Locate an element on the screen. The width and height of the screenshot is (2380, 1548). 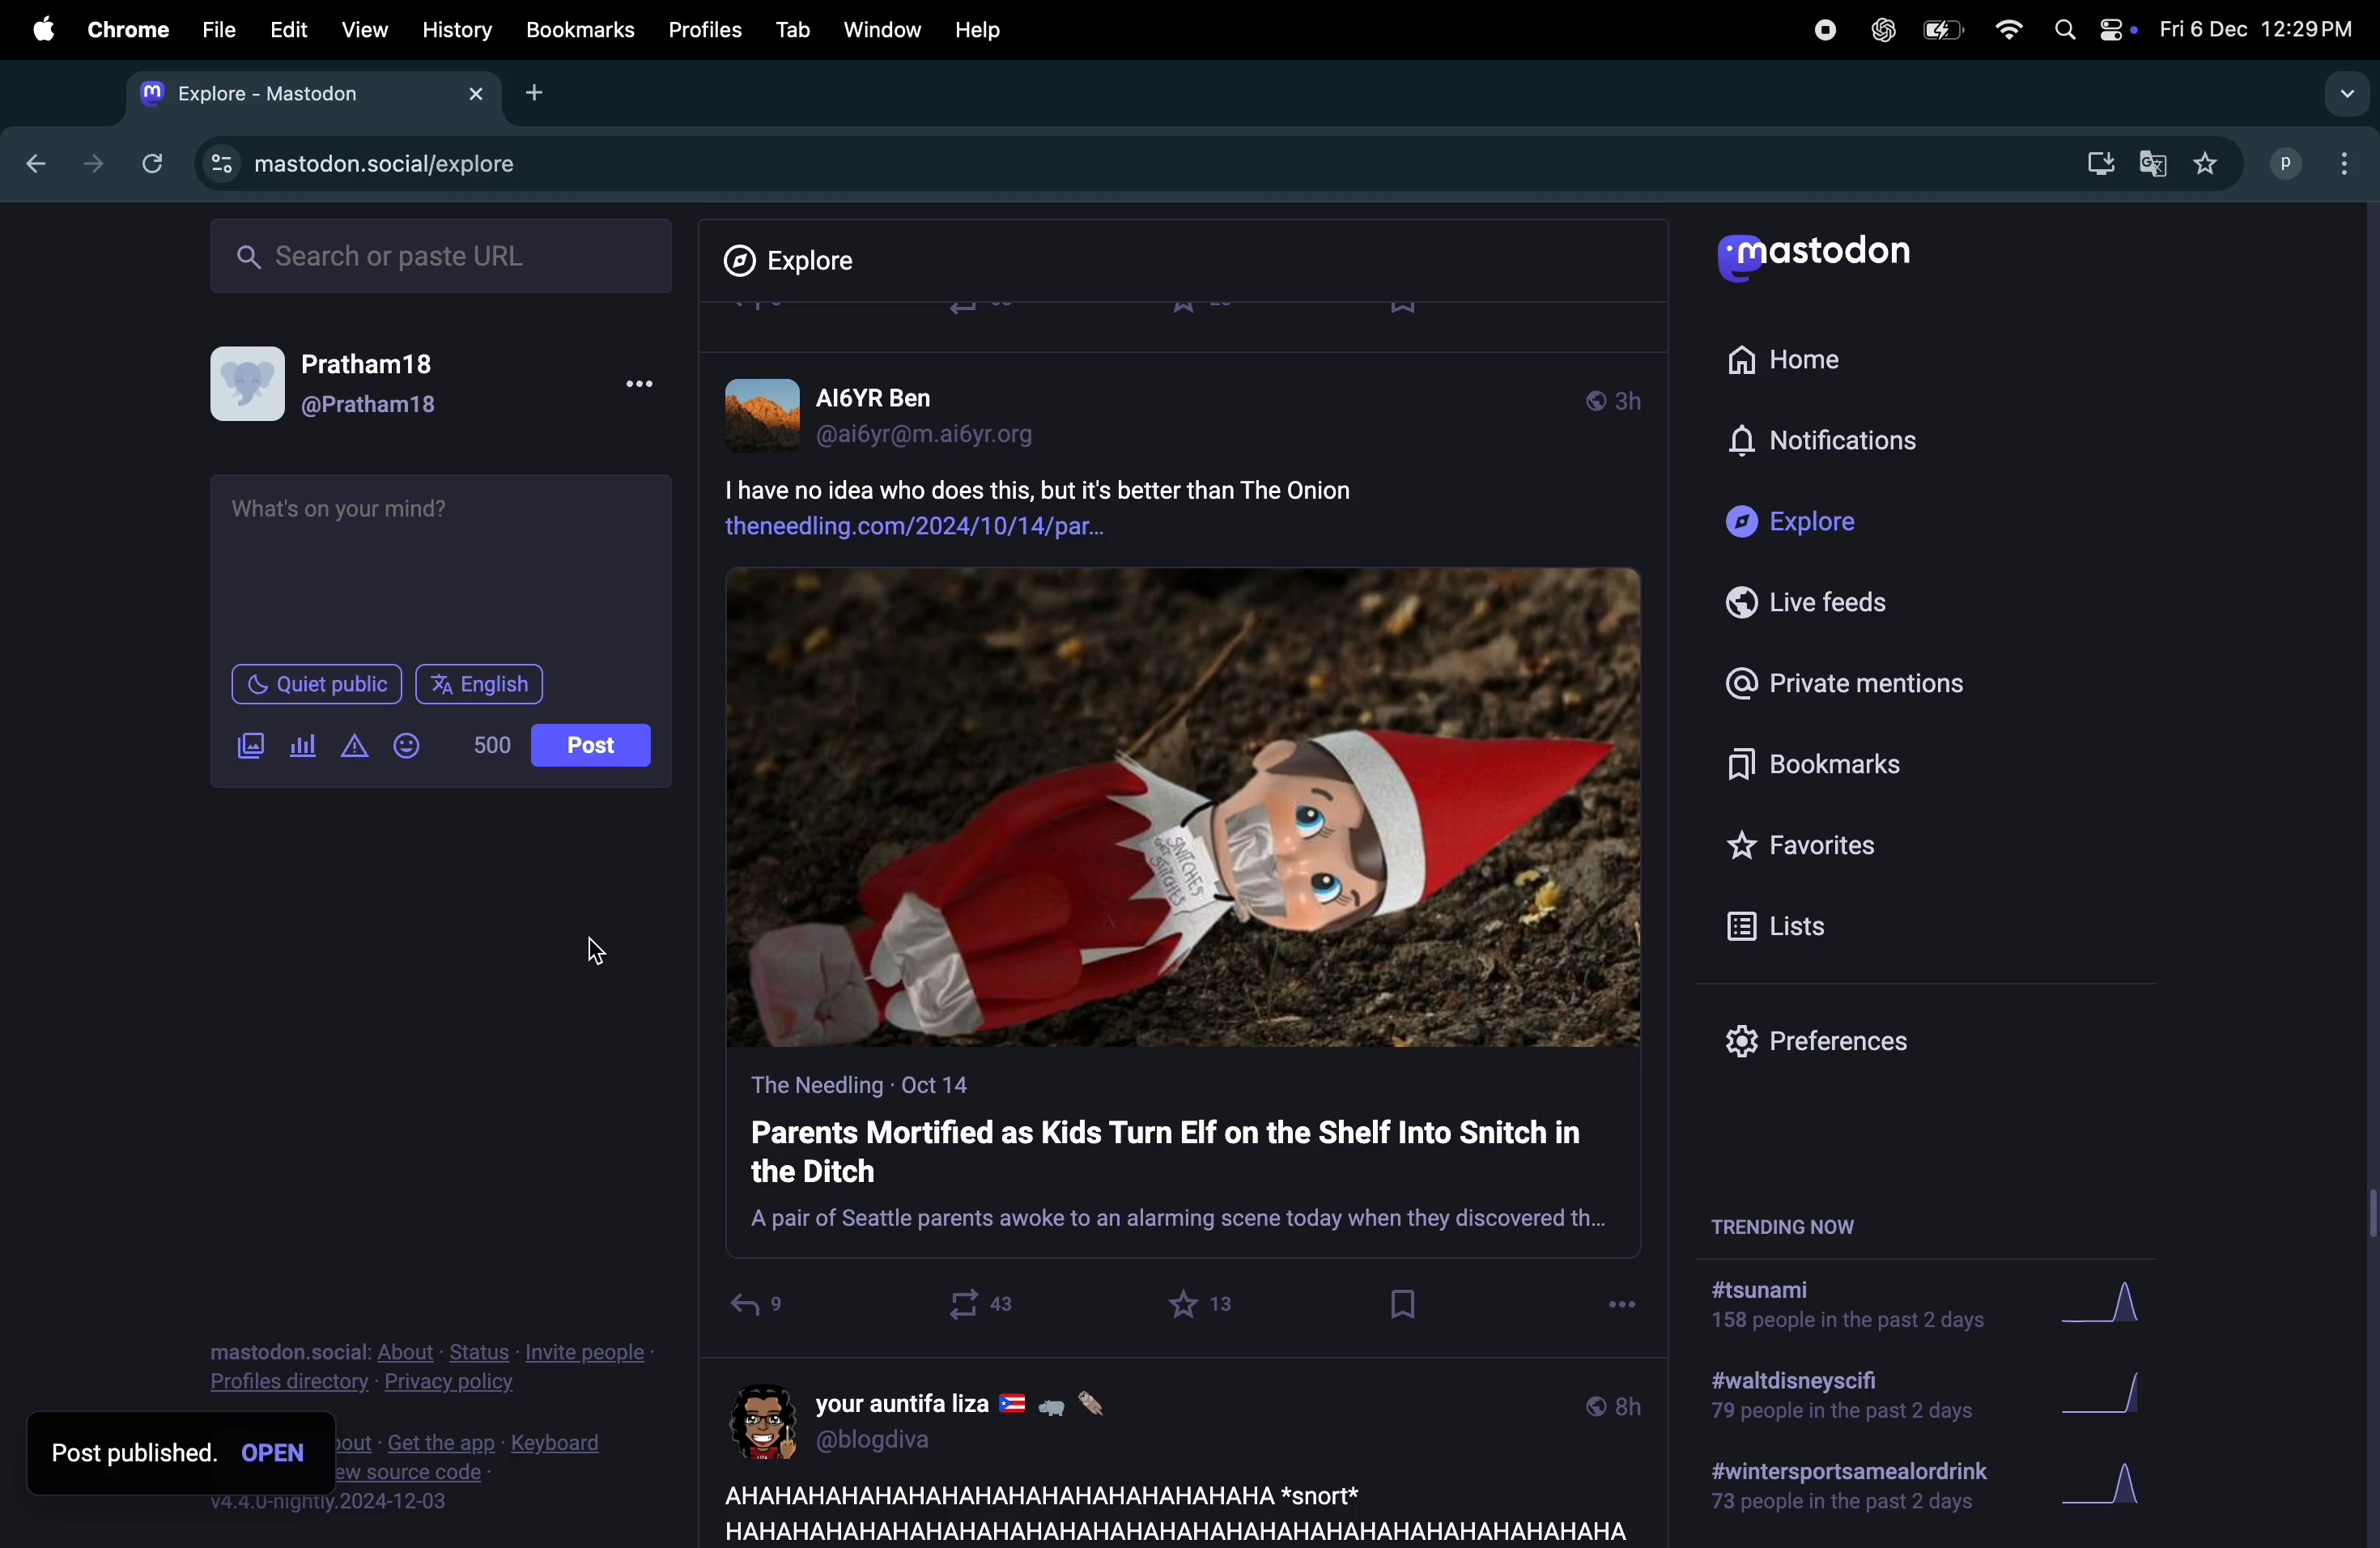
user profile is located at coordinates (954, 1418).